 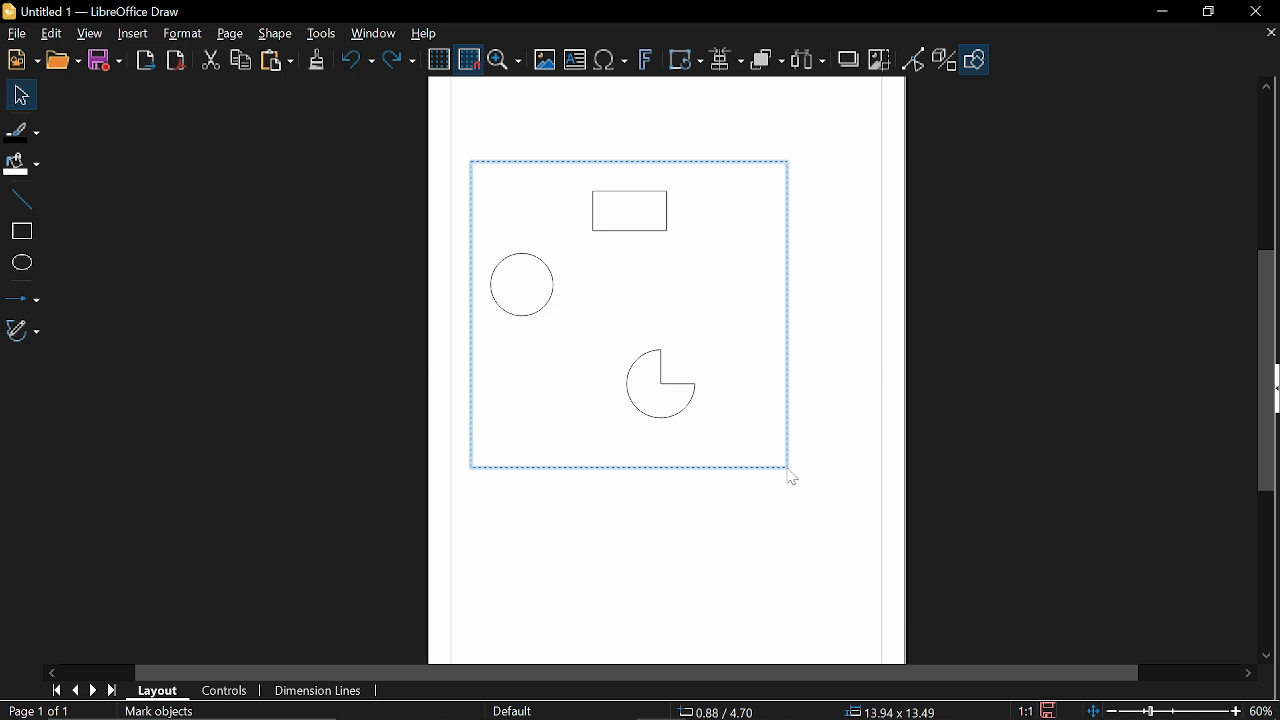 What do you see at coordinates (110, 11) in the screenshot?
I see `B Untitled 1 — LibreOffice Draw` at bounding box center [110, 11].